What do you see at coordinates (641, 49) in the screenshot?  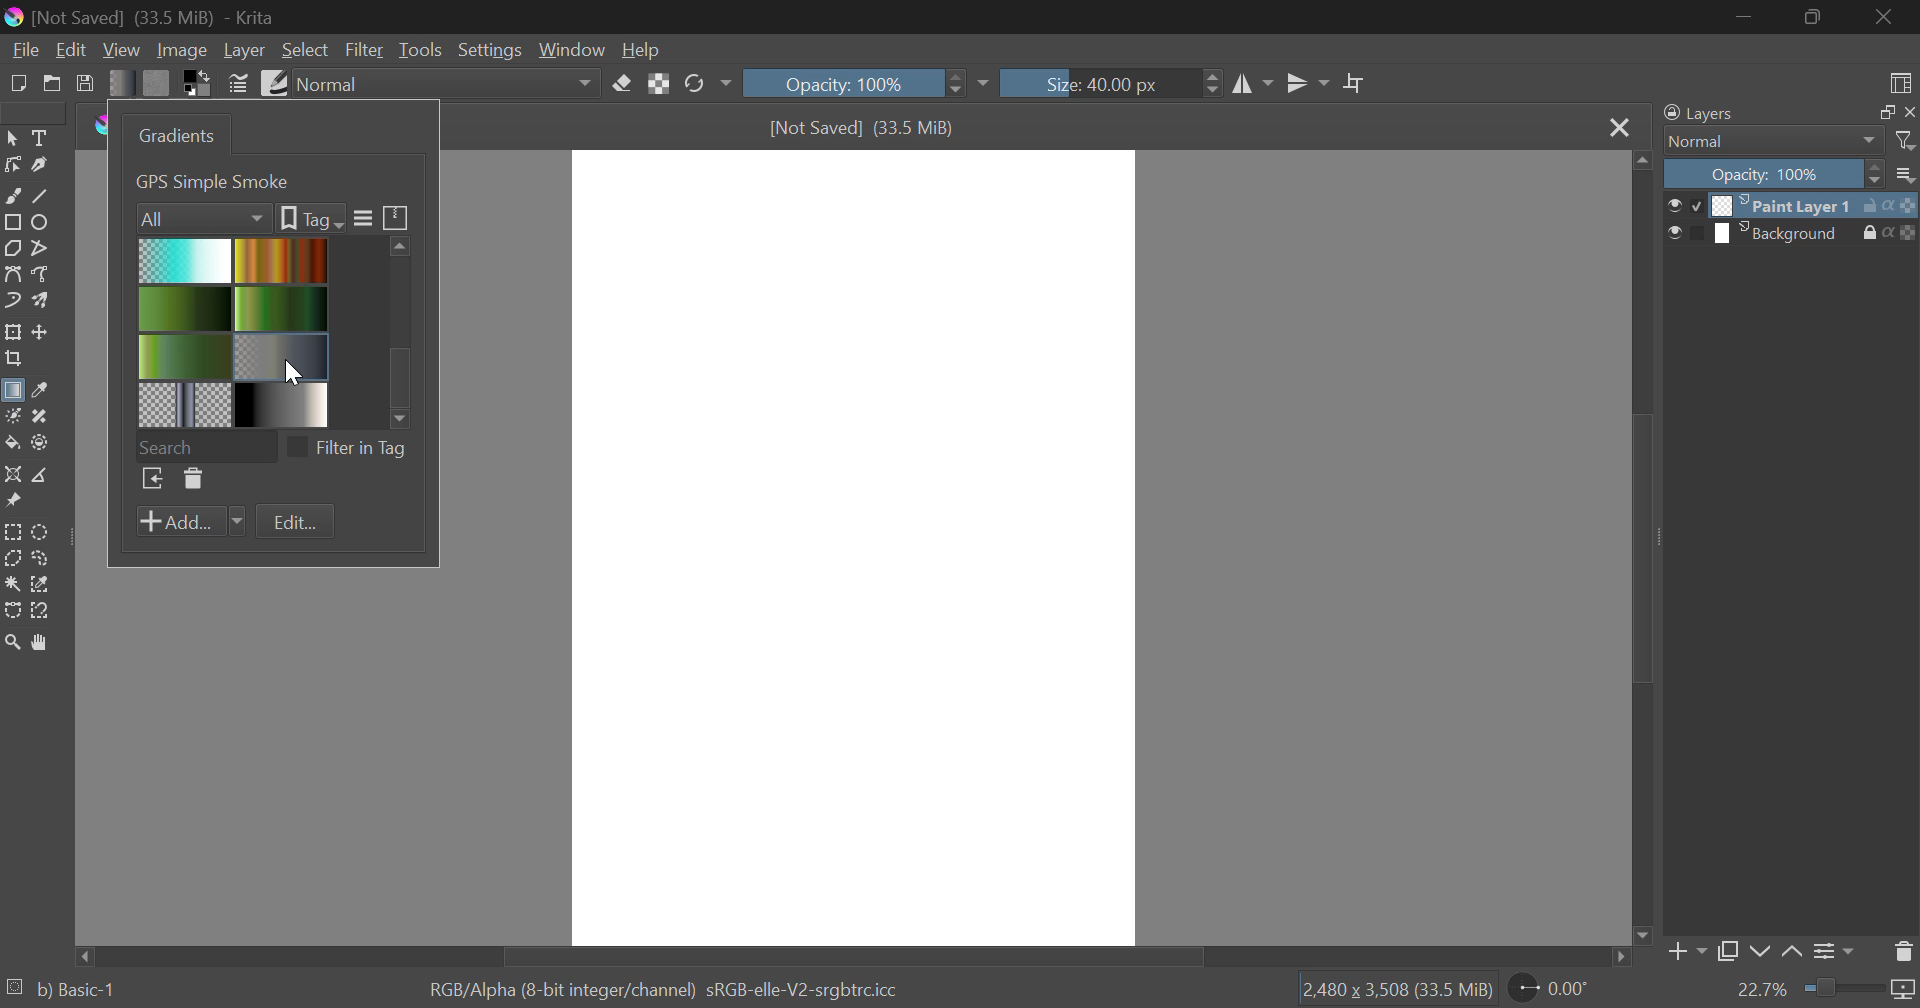 I see `Help` at bounding box center [641, 49].